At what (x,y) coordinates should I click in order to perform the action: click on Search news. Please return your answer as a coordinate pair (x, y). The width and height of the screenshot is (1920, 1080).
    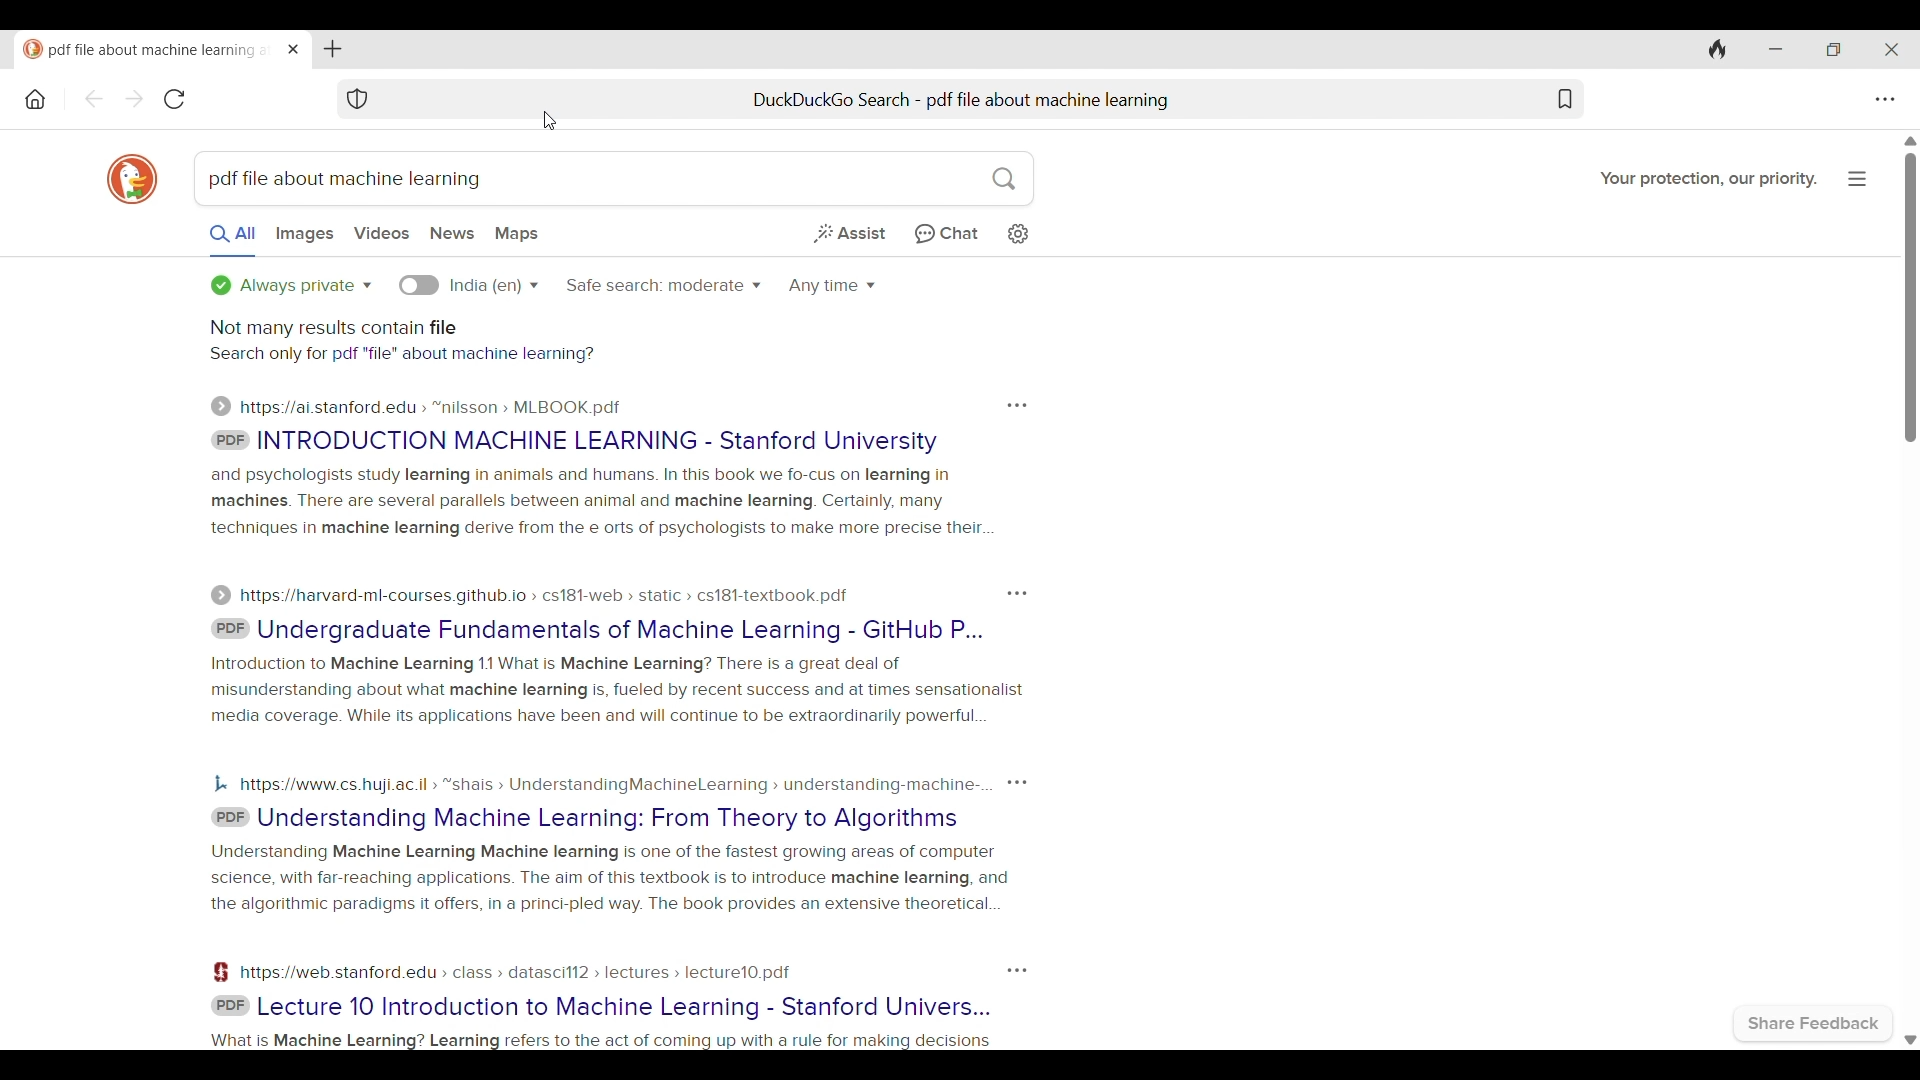
    Looking at the image, I should click on (452, 233).